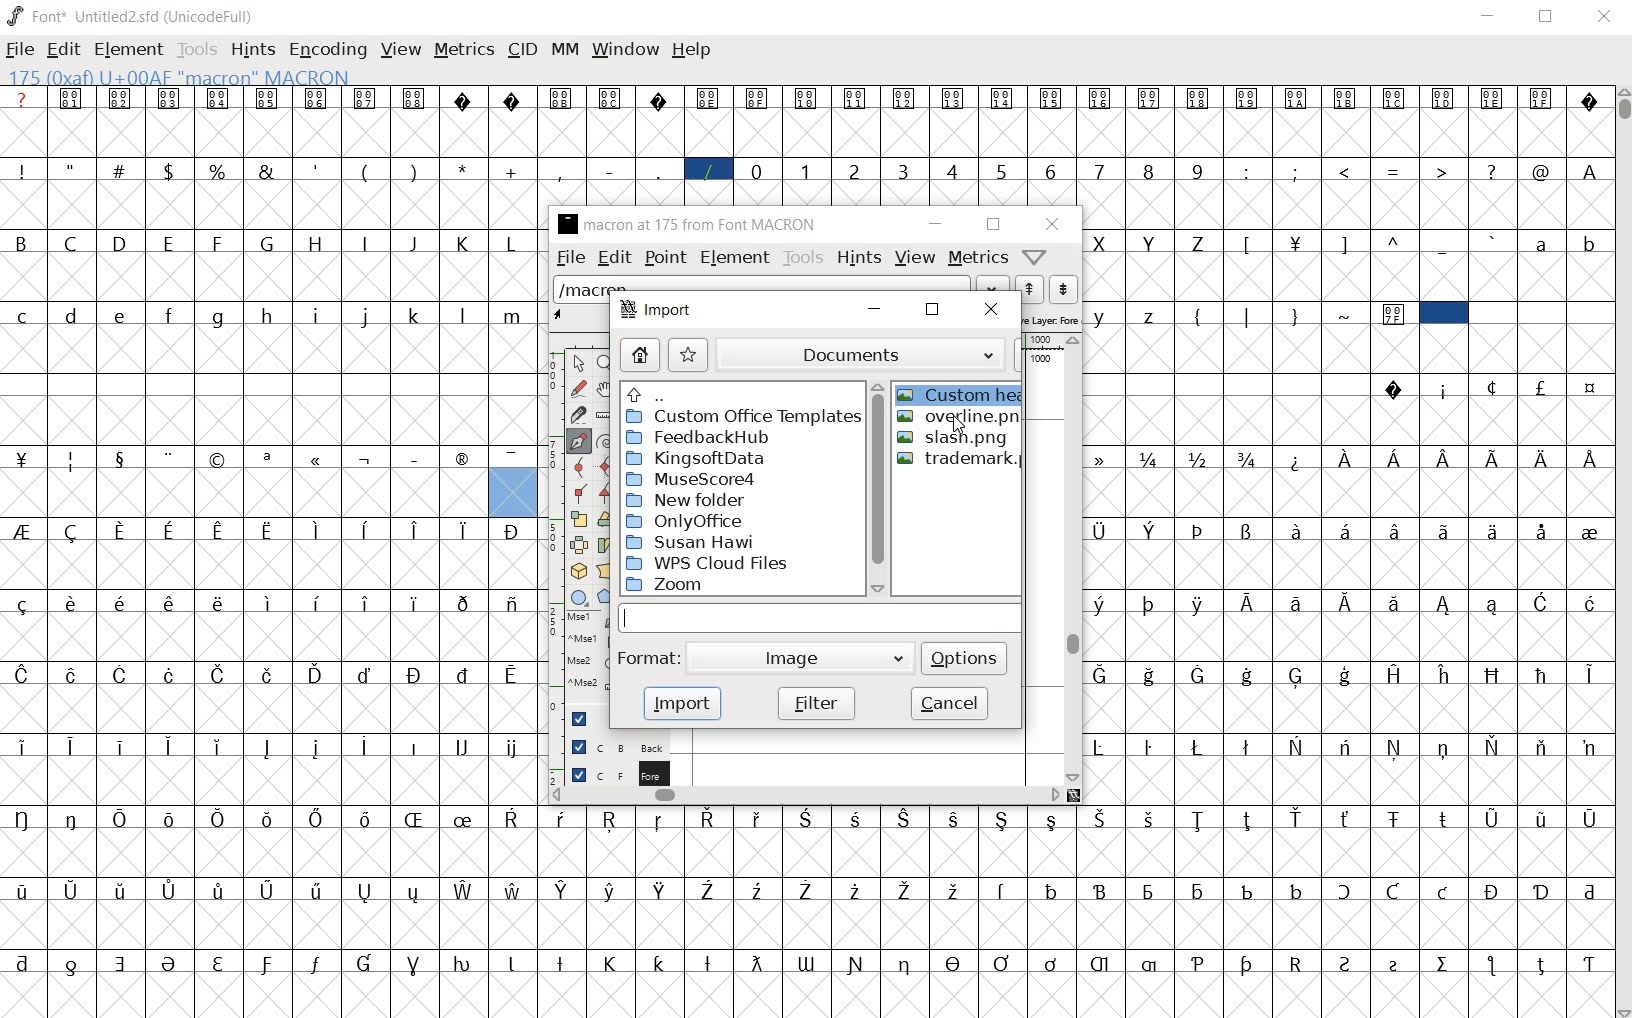  Describe the element at coordinates (368, 458) in the screenshot. I see `Symbol` at that location.